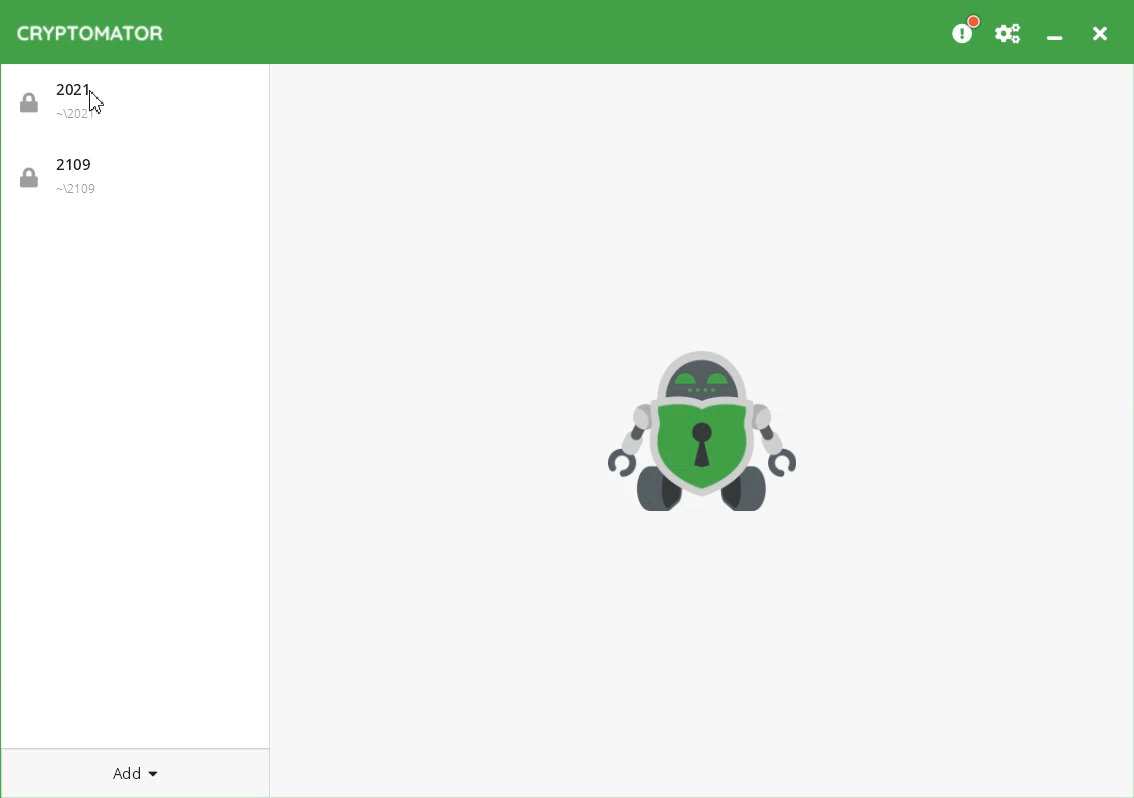  What do you see at coordinates (135, 773) in the screenshot?
I see `Add` at bounding box center [135, 773].